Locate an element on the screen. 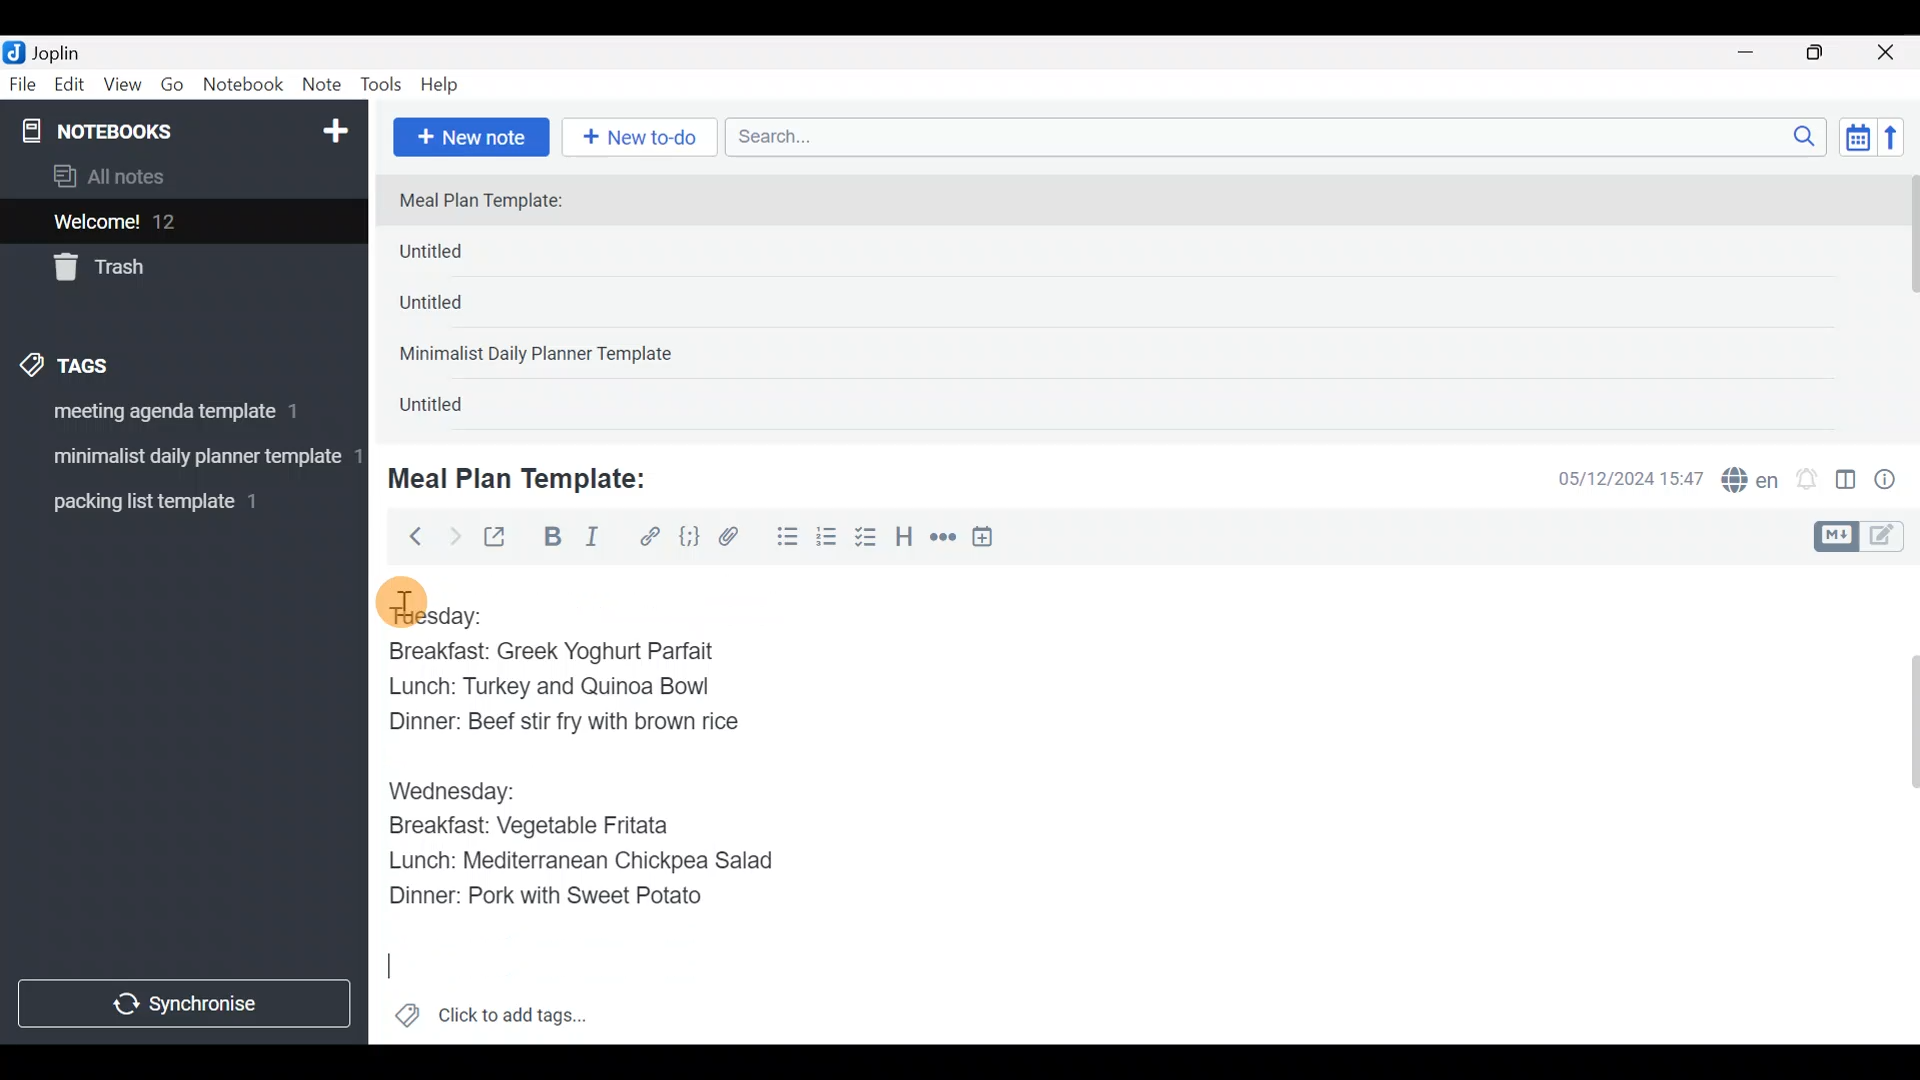  Tuesday: is located at coordinates (437, 613).